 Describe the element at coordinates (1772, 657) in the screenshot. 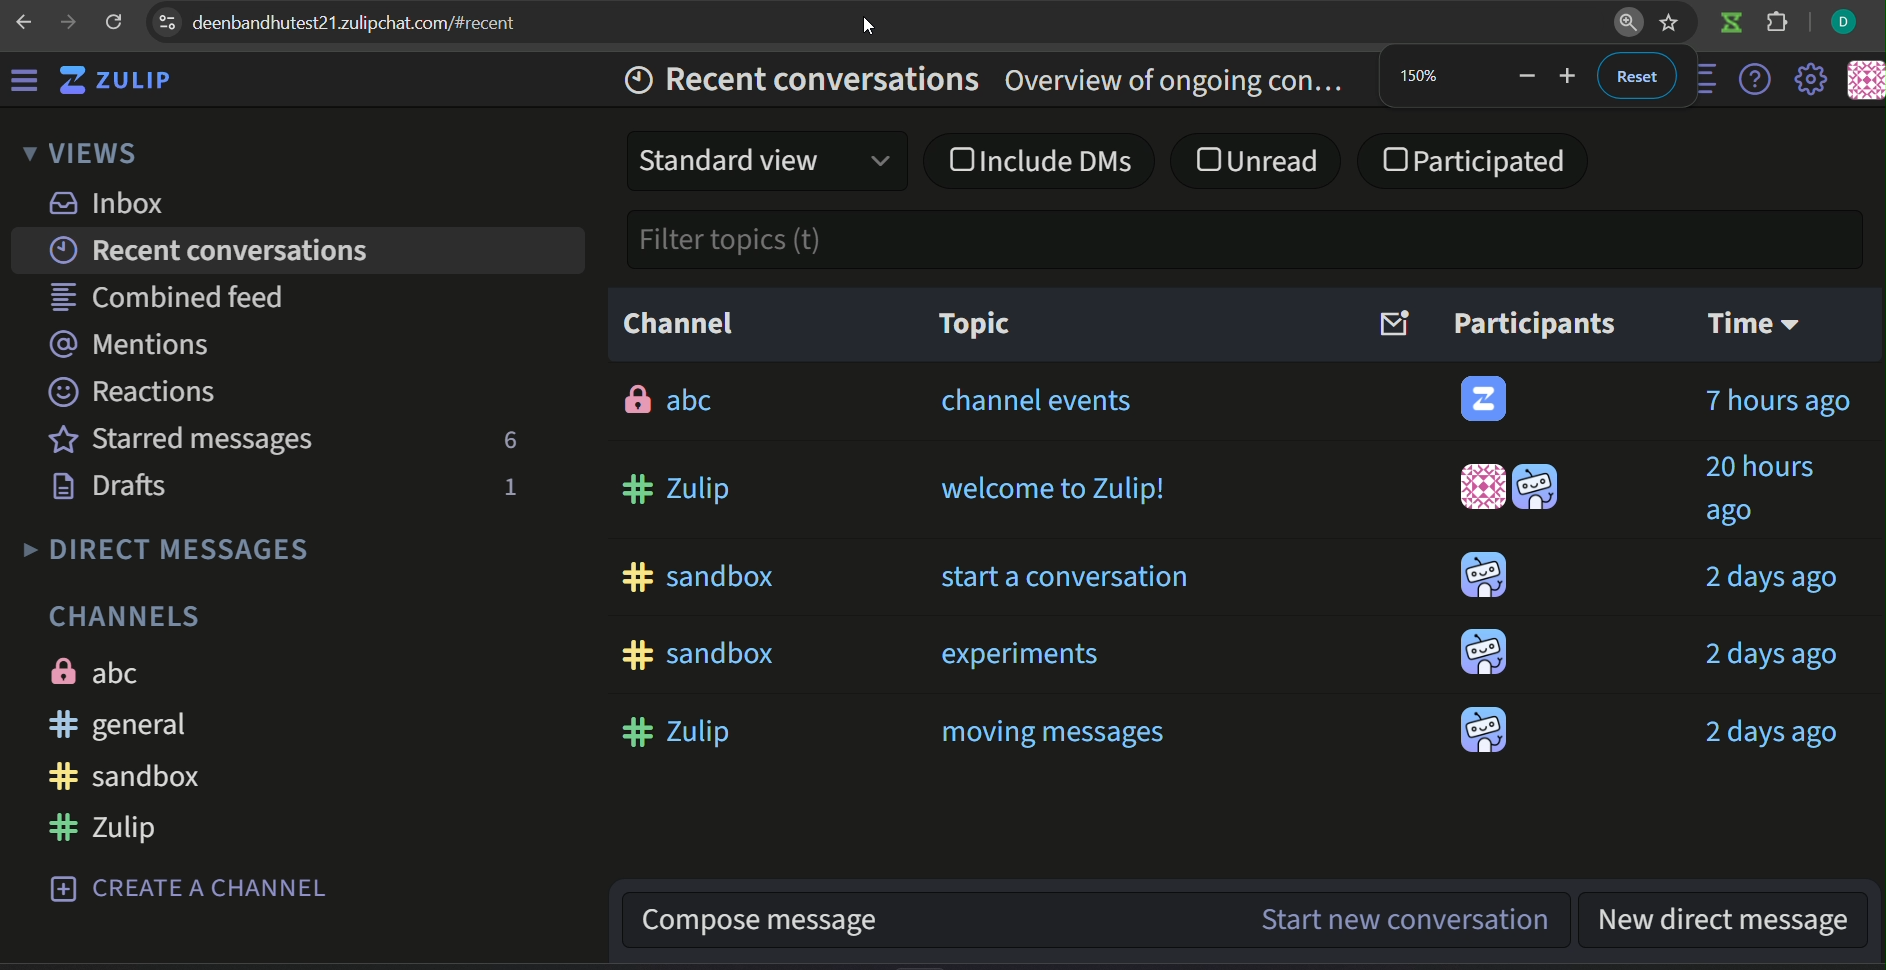

I see `2 days ago` at that location.